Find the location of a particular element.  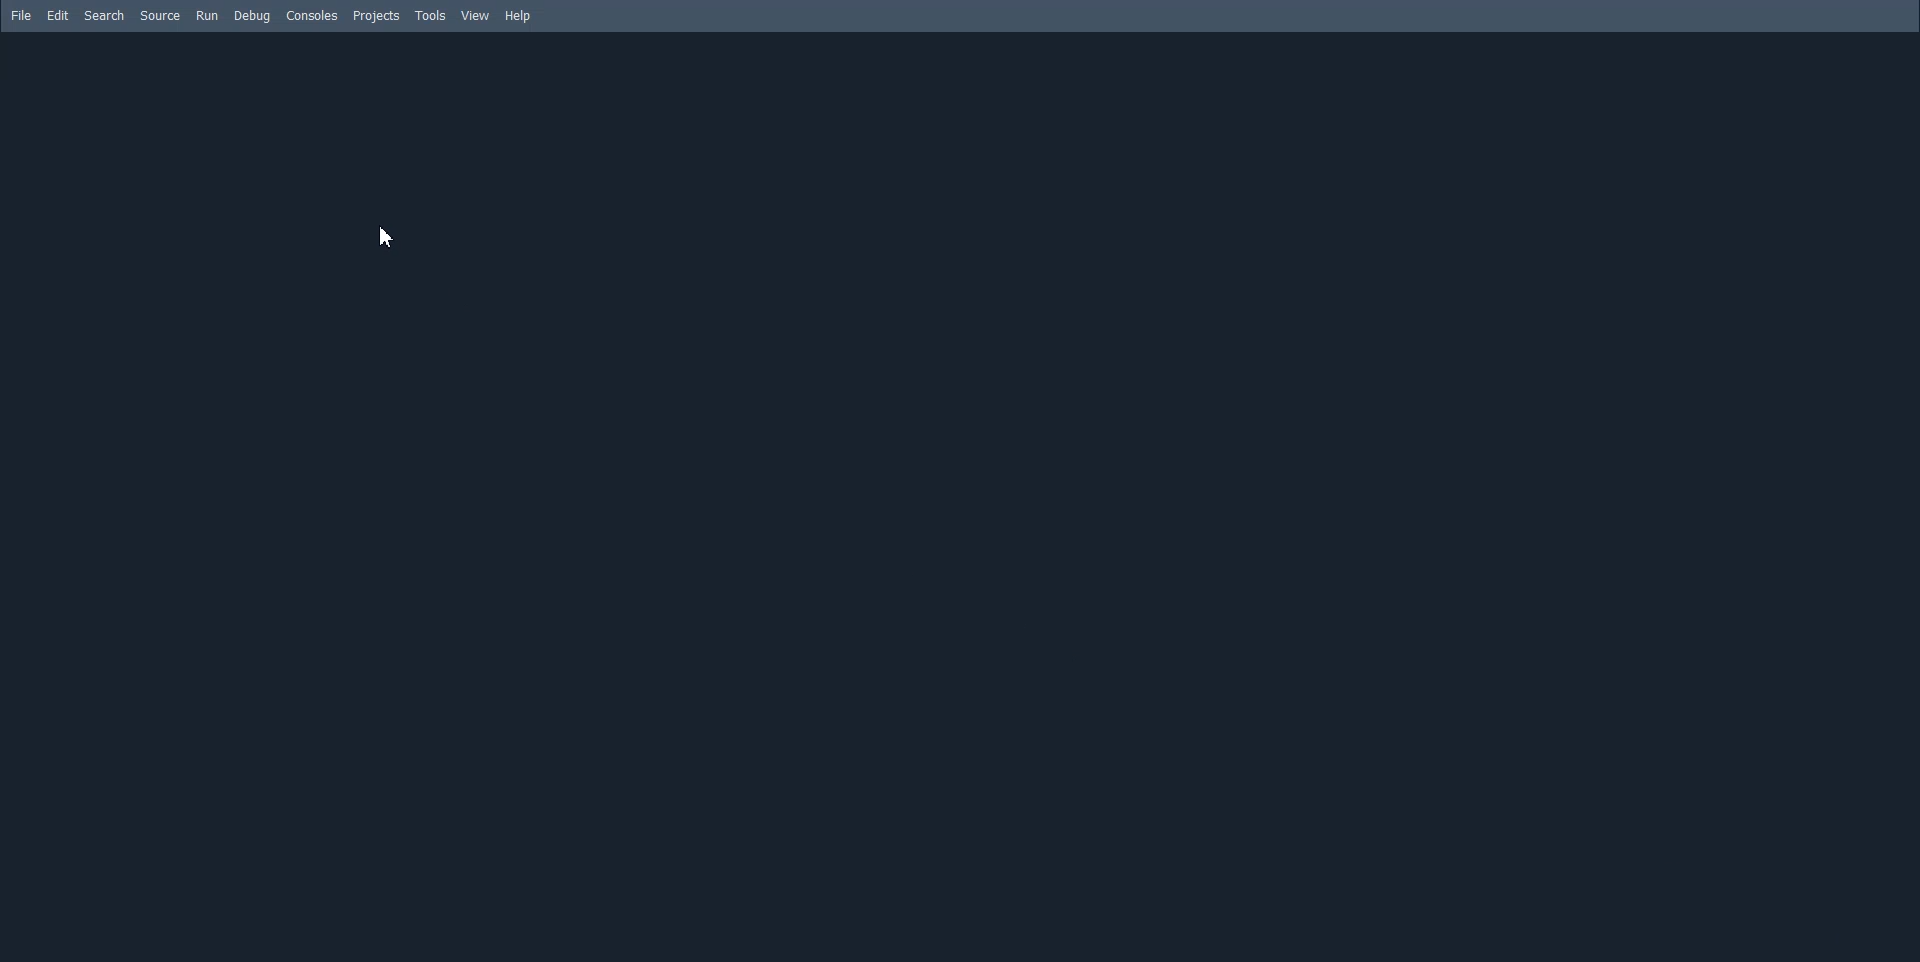

Help is located at coordinates (518, 16).